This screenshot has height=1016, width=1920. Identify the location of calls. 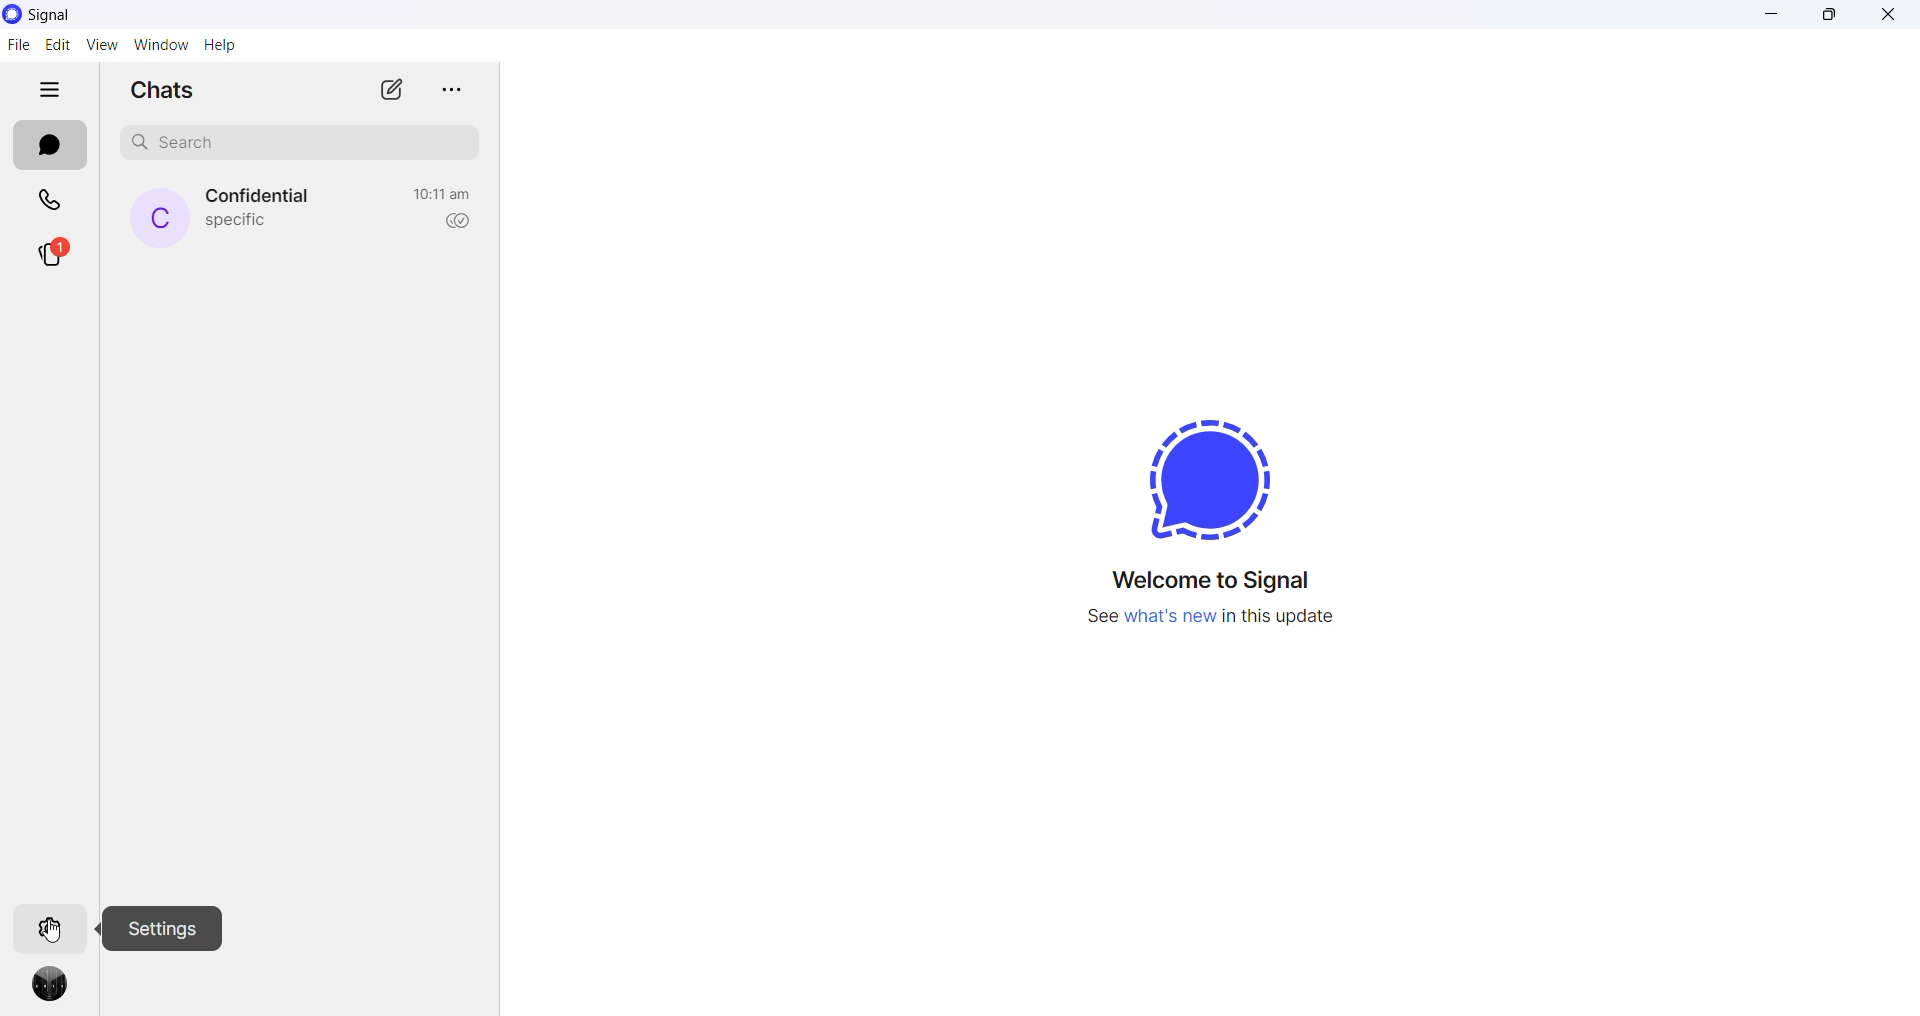
(52, 203).